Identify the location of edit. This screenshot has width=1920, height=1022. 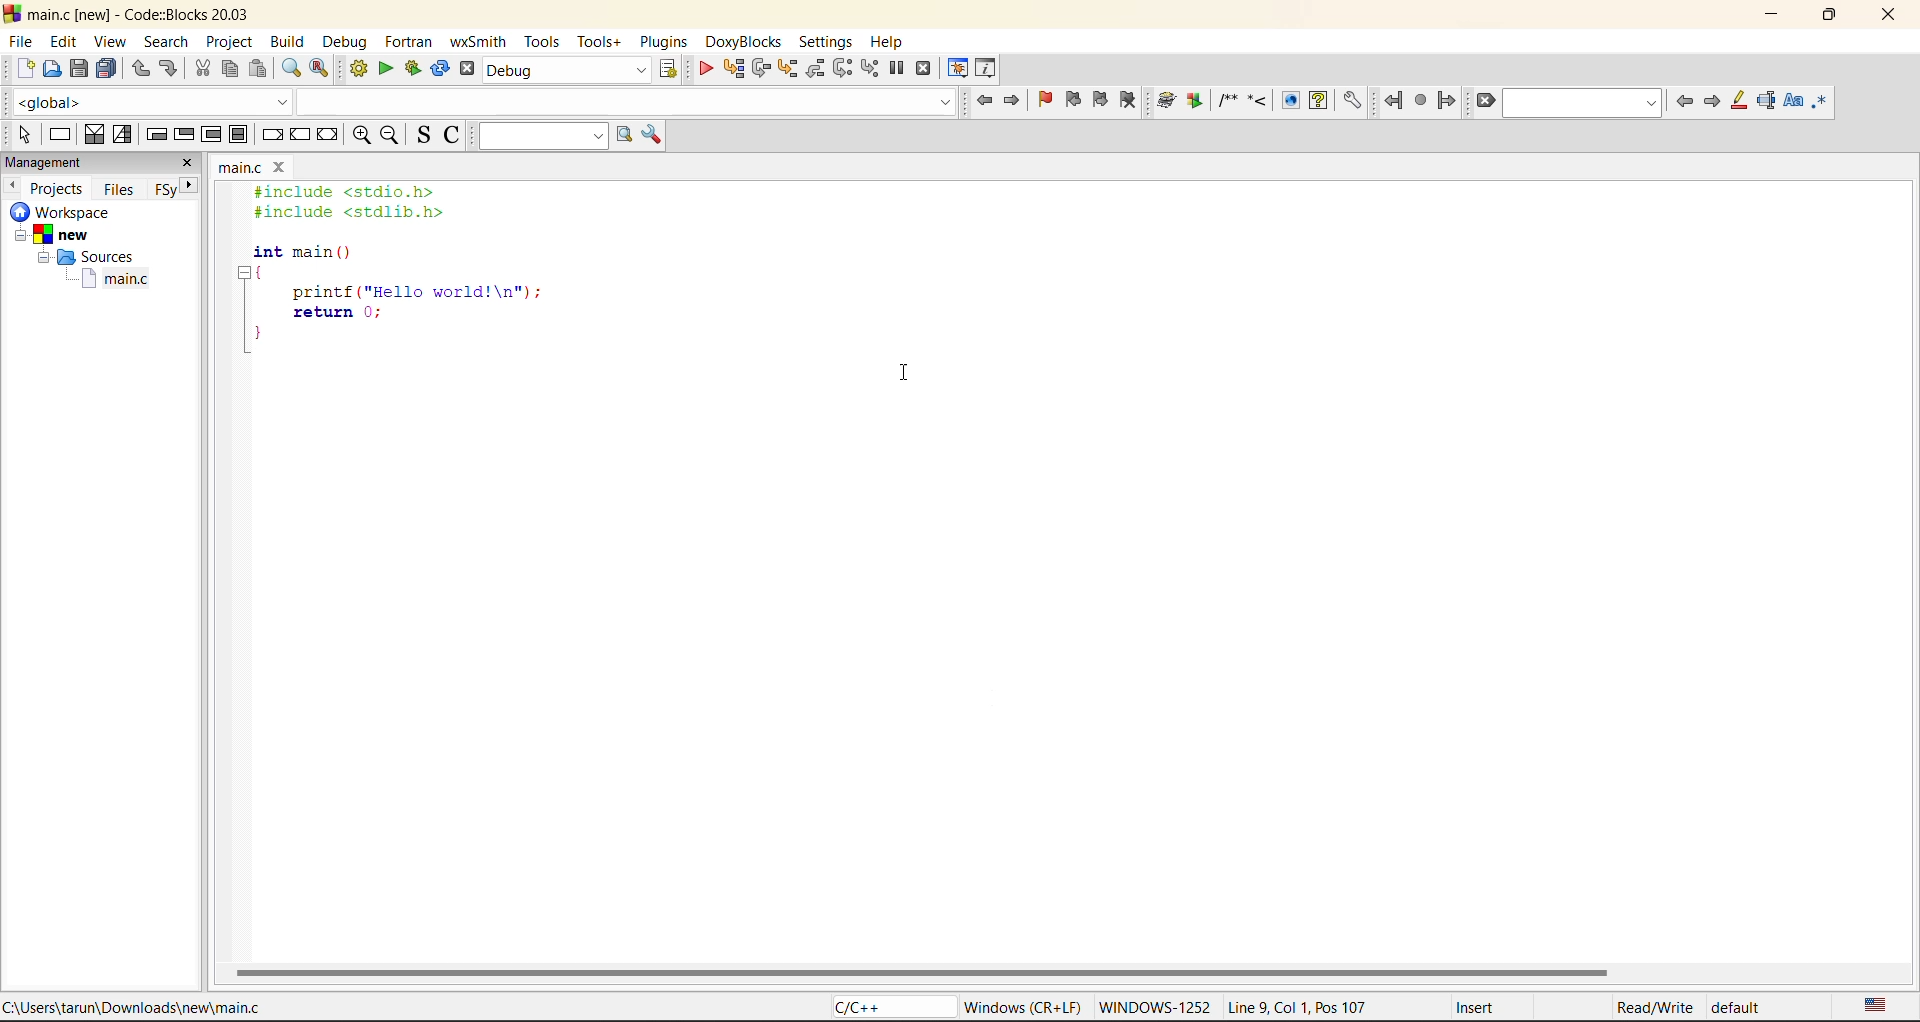
(63, 40).